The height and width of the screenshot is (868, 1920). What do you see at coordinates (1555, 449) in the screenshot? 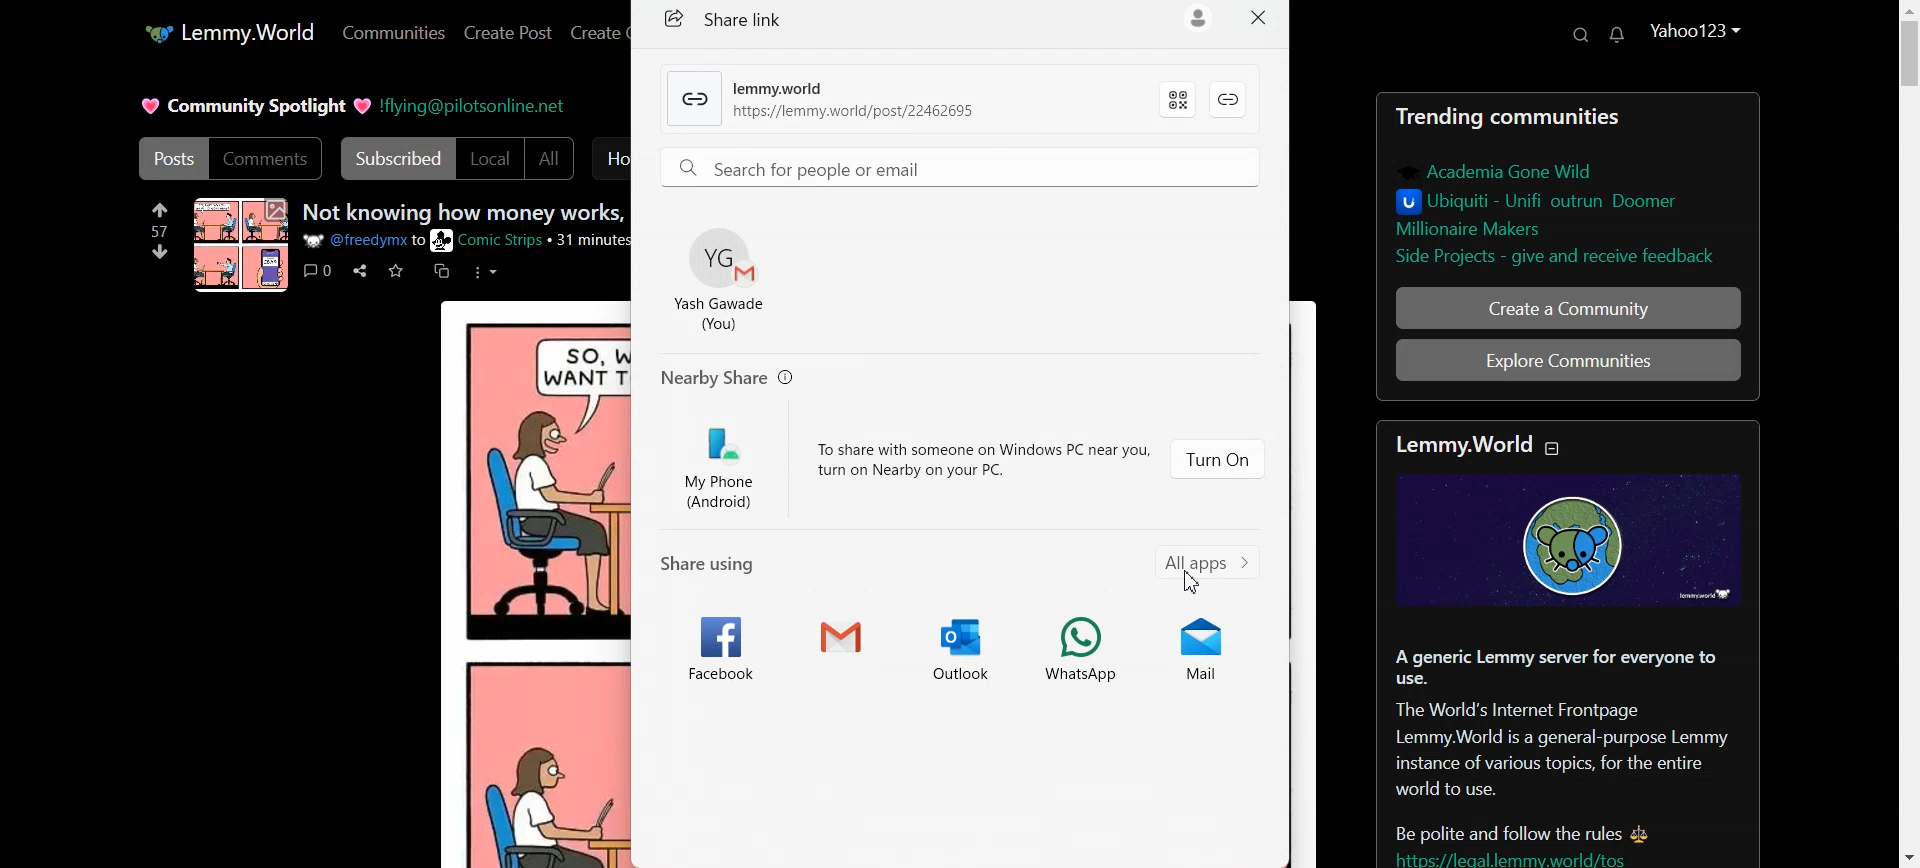
I see `Collapse` at bounding box center [1555, 449].